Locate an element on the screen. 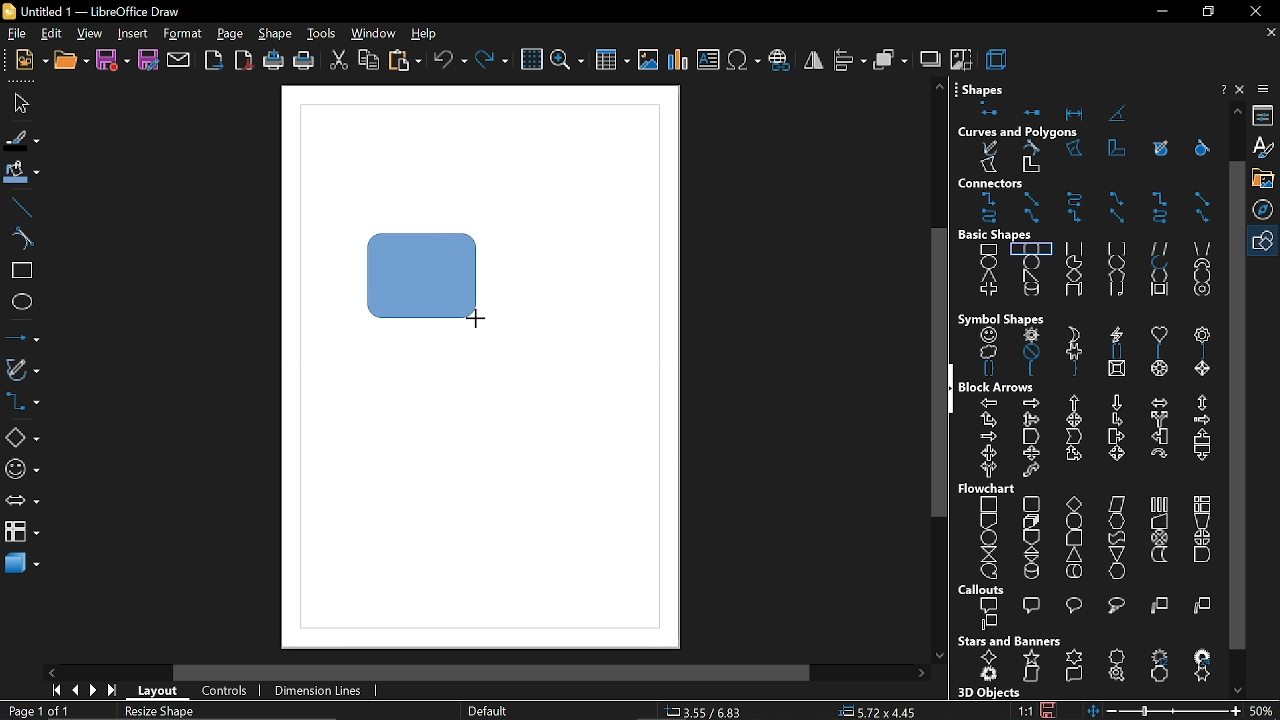 This screenshot has height=720, width=1280. page style is located at coordinates (486, 712).